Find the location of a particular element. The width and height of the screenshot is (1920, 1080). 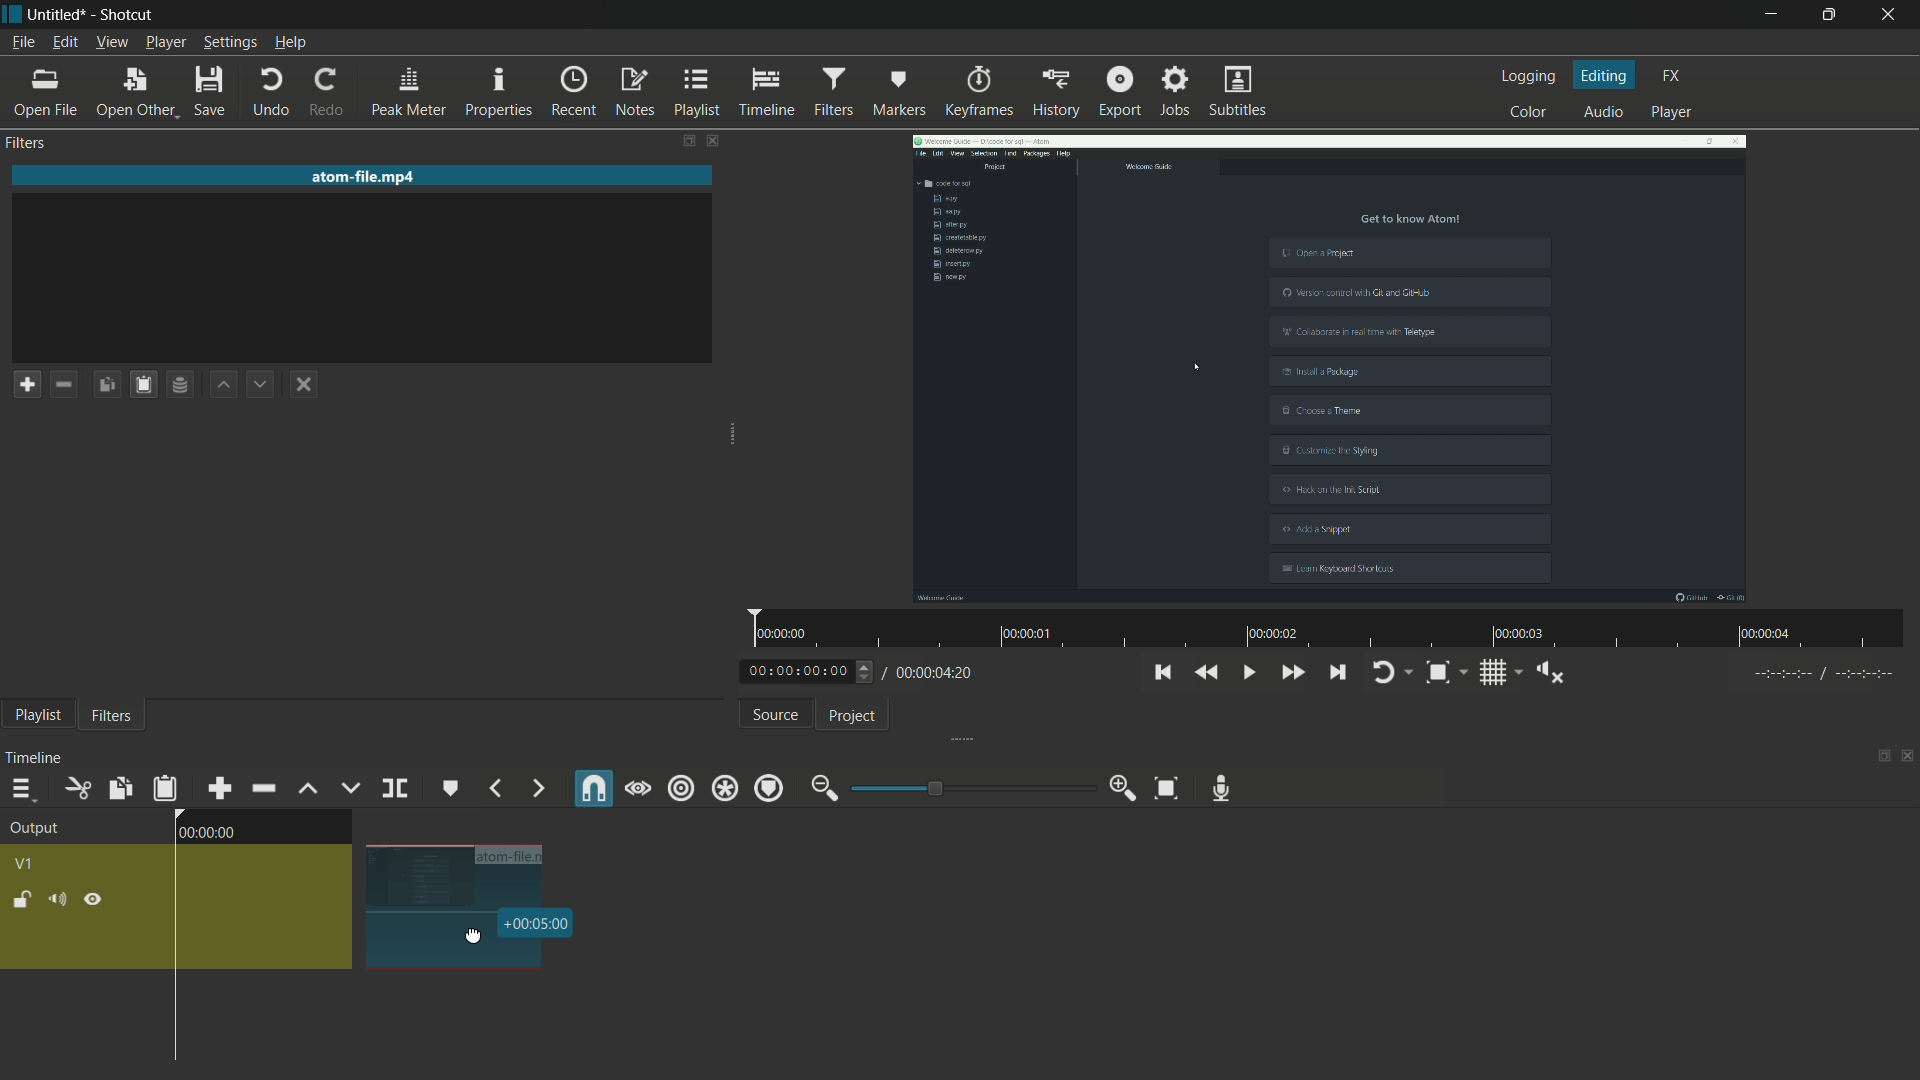

properties is located at coordinates (499, 90).